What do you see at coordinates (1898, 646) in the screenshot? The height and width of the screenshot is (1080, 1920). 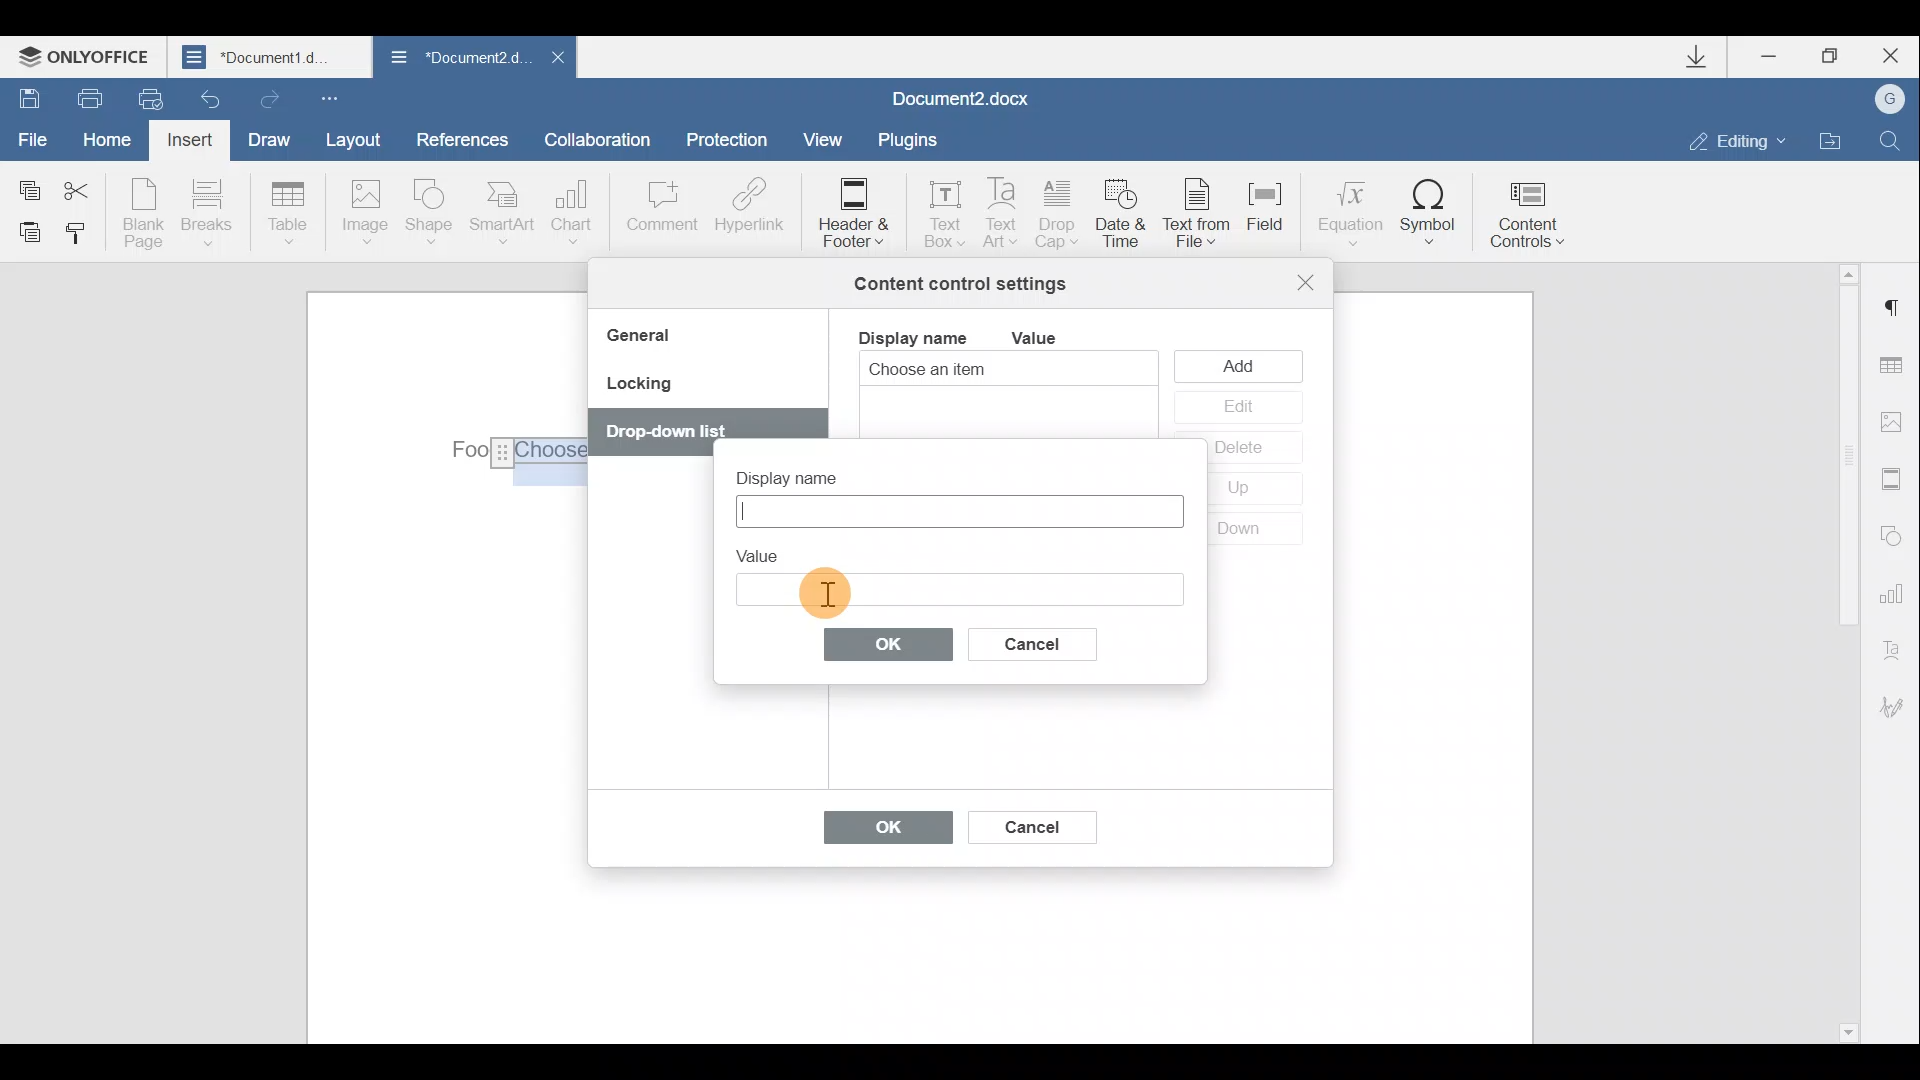 I see `Text Art settings` at bounding box center [1898, 646].